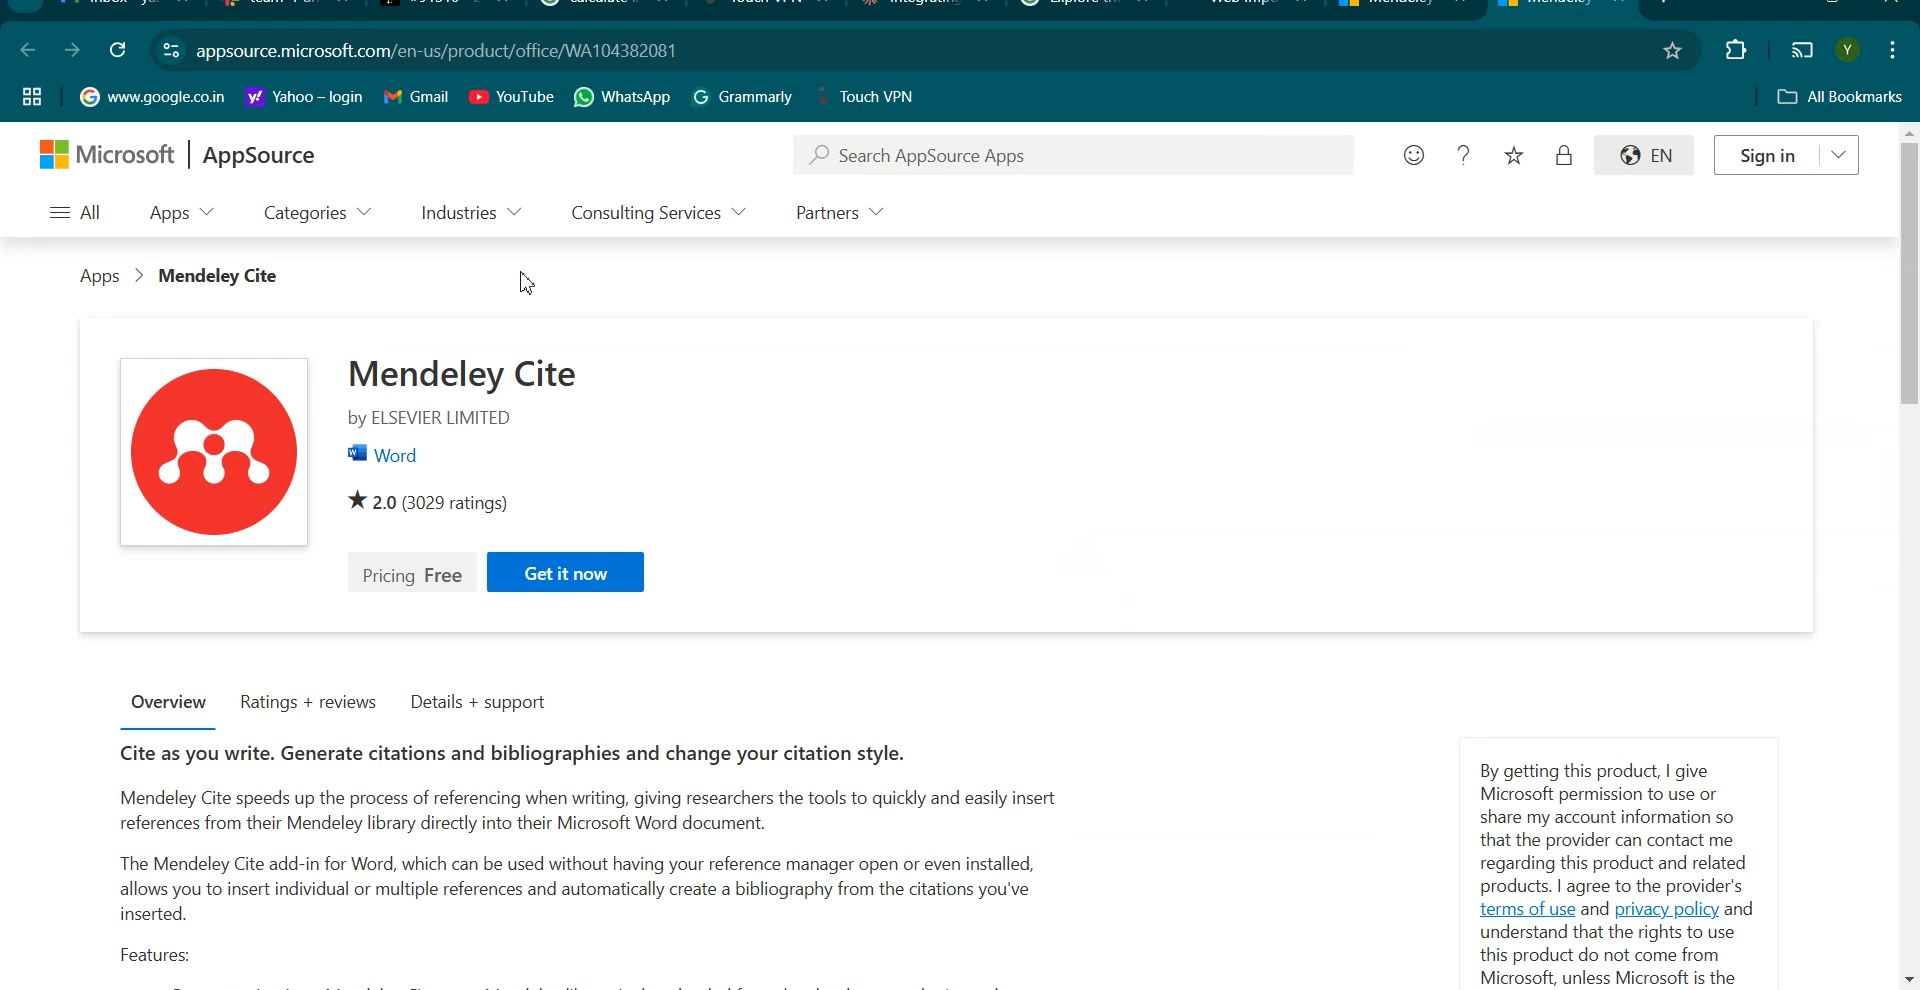 The image size is (1920, 990). What do you see at coordinates (304, 97) in the screenshot?
I see `Yahoo Bookmarks` at bounding box center [304, 97].